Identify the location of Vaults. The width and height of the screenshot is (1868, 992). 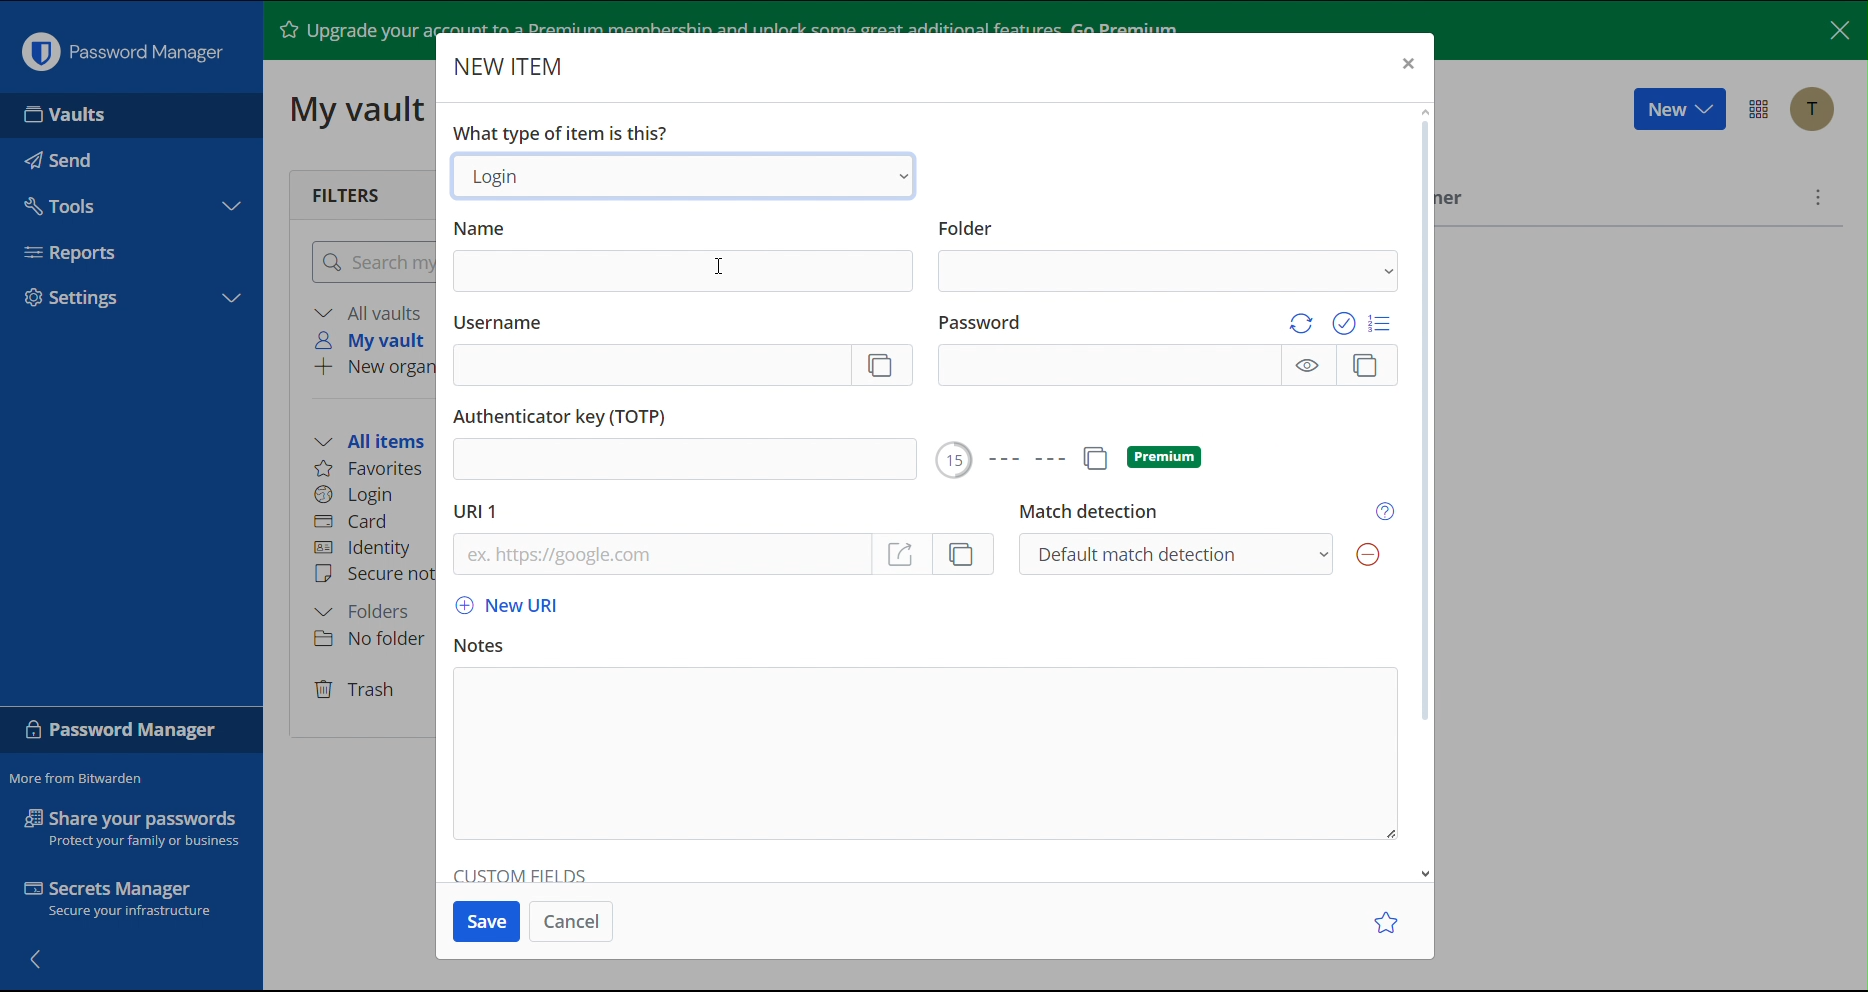
(130, 113).